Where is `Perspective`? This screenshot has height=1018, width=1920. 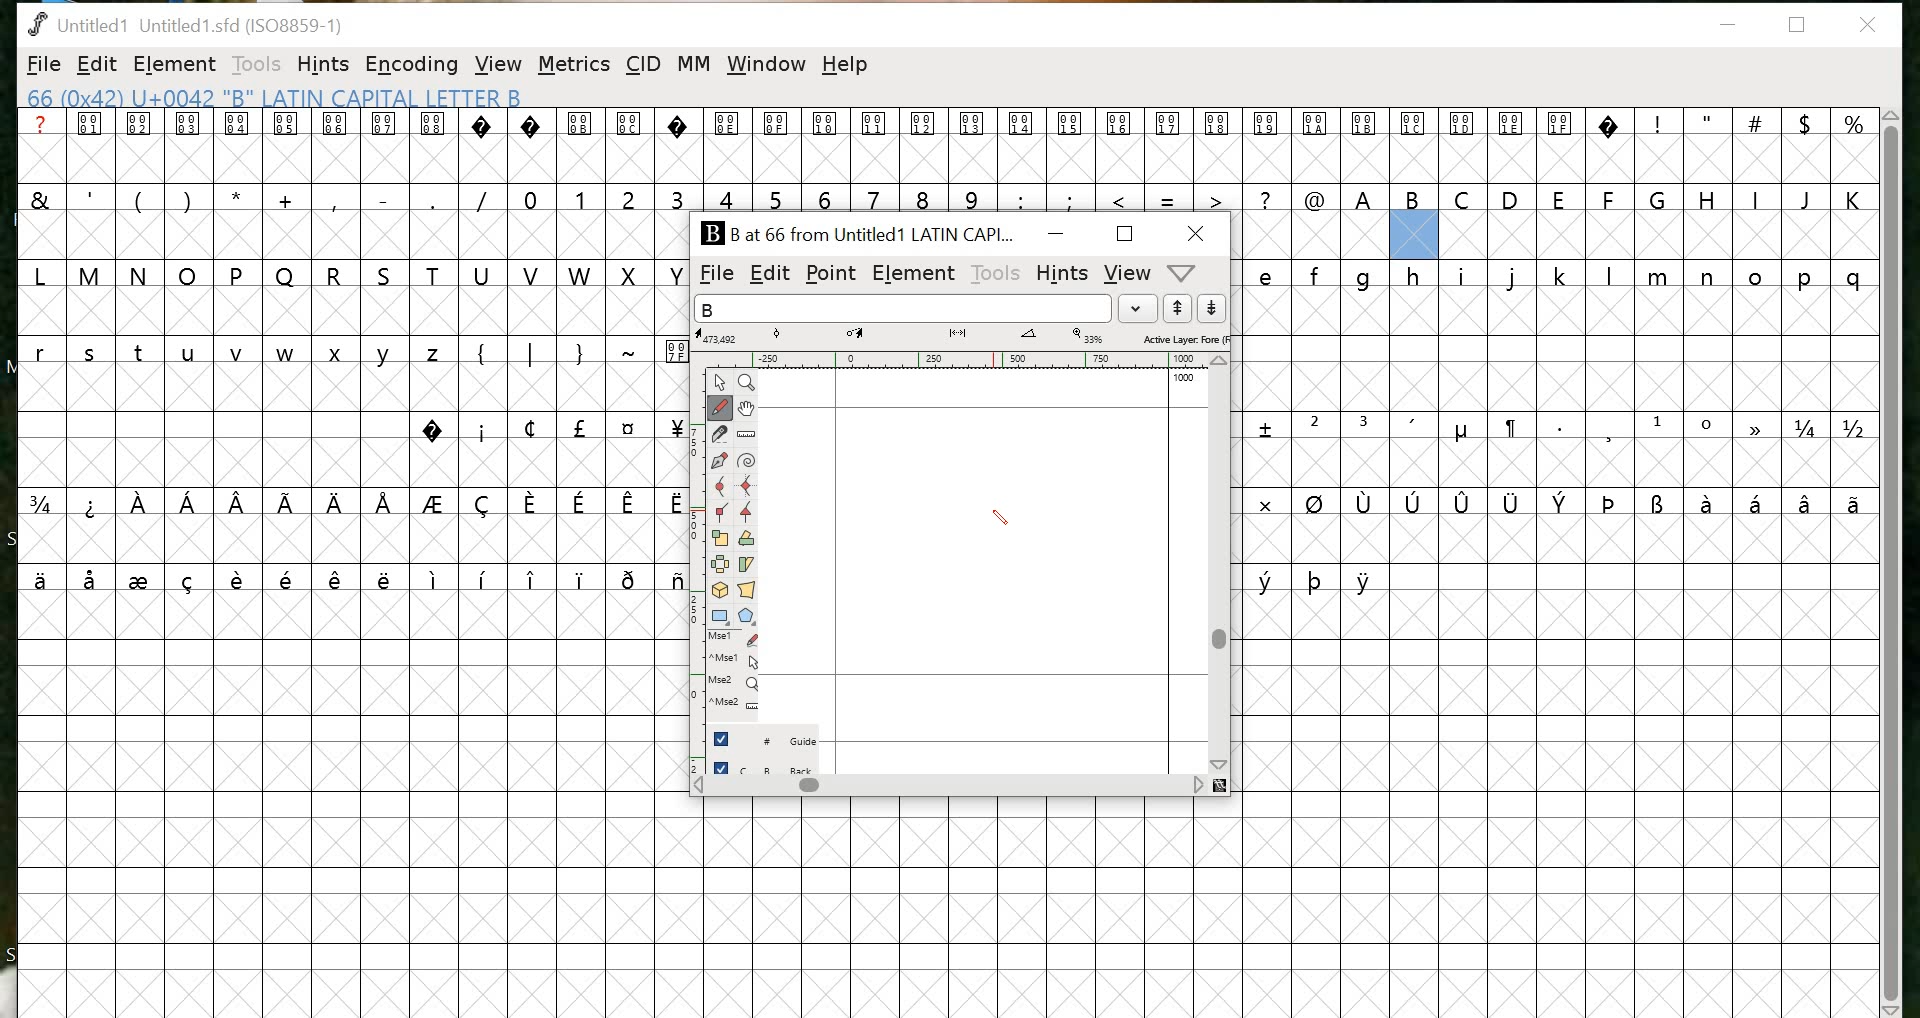
Perspective is located at coordinates (747, 592).